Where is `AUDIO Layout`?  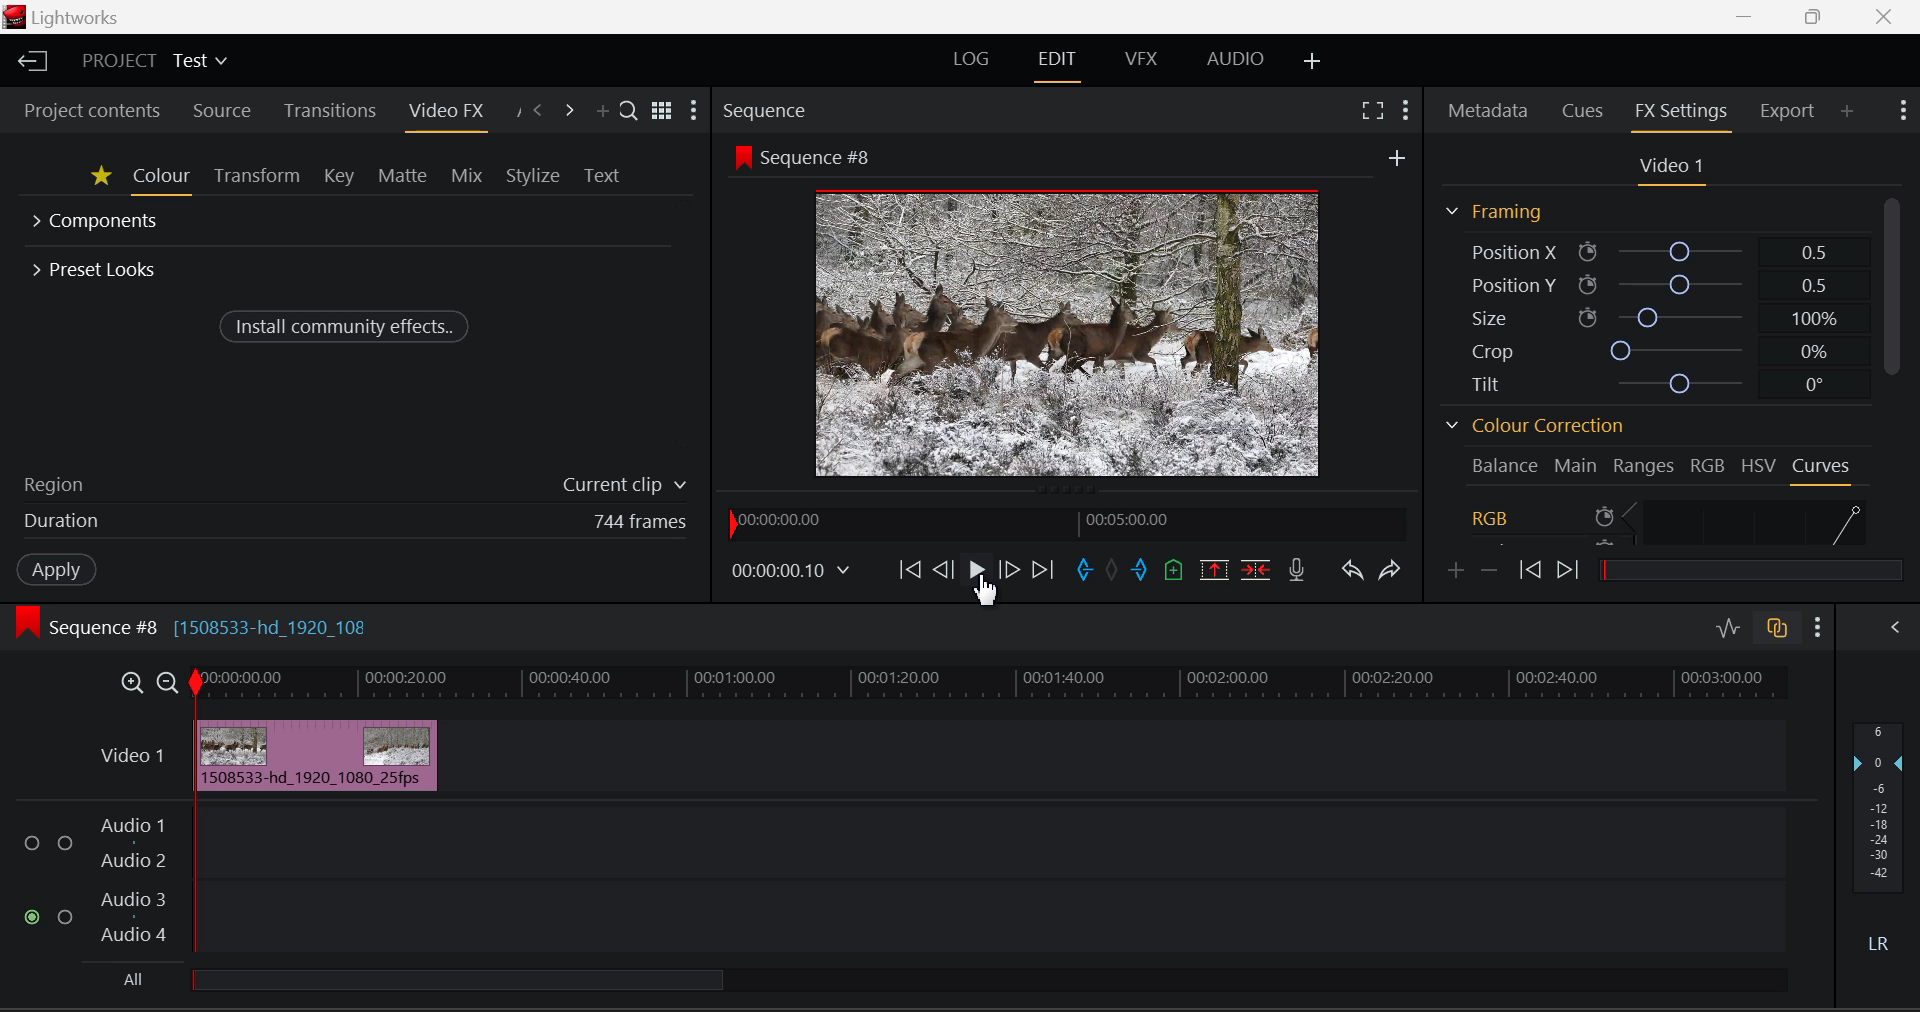
AUDIO Layout is located at coordinates (1238, 59).